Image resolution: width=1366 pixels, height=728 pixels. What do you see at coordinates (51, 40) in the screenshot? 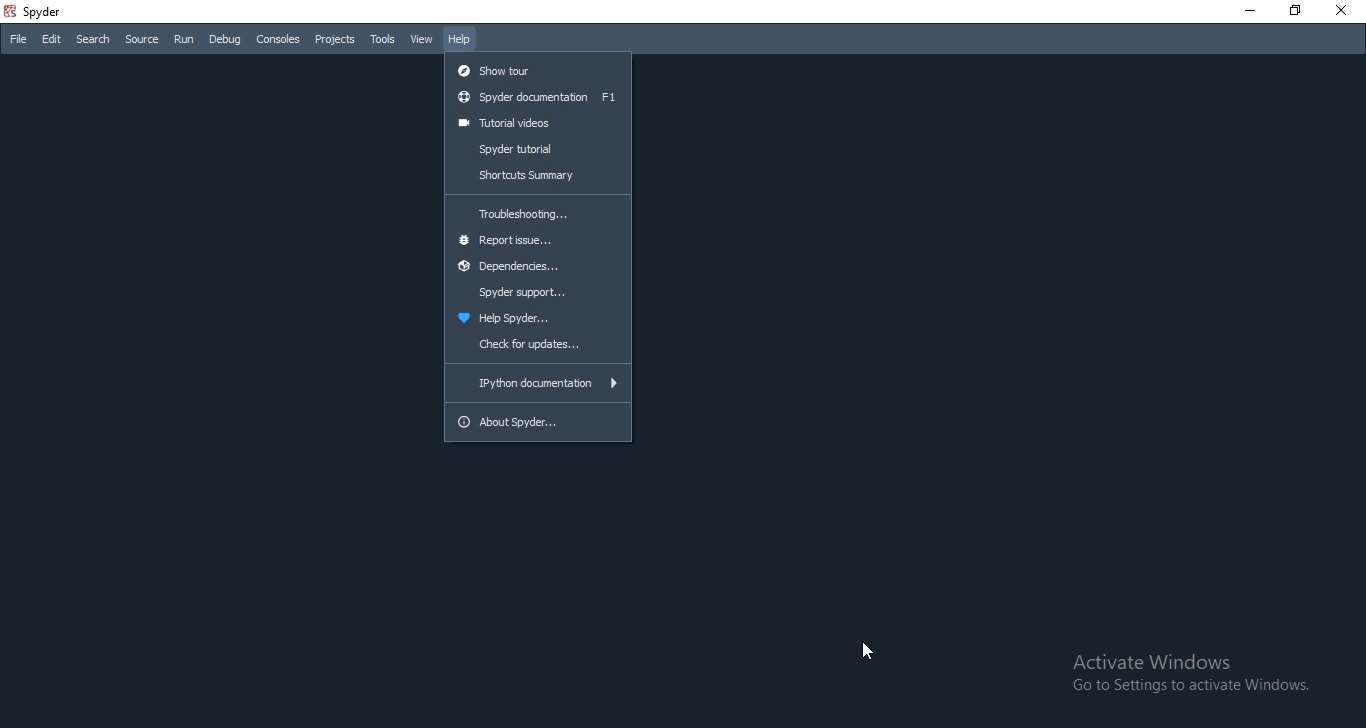
I see `Edit` at bounding box center [51, 40].